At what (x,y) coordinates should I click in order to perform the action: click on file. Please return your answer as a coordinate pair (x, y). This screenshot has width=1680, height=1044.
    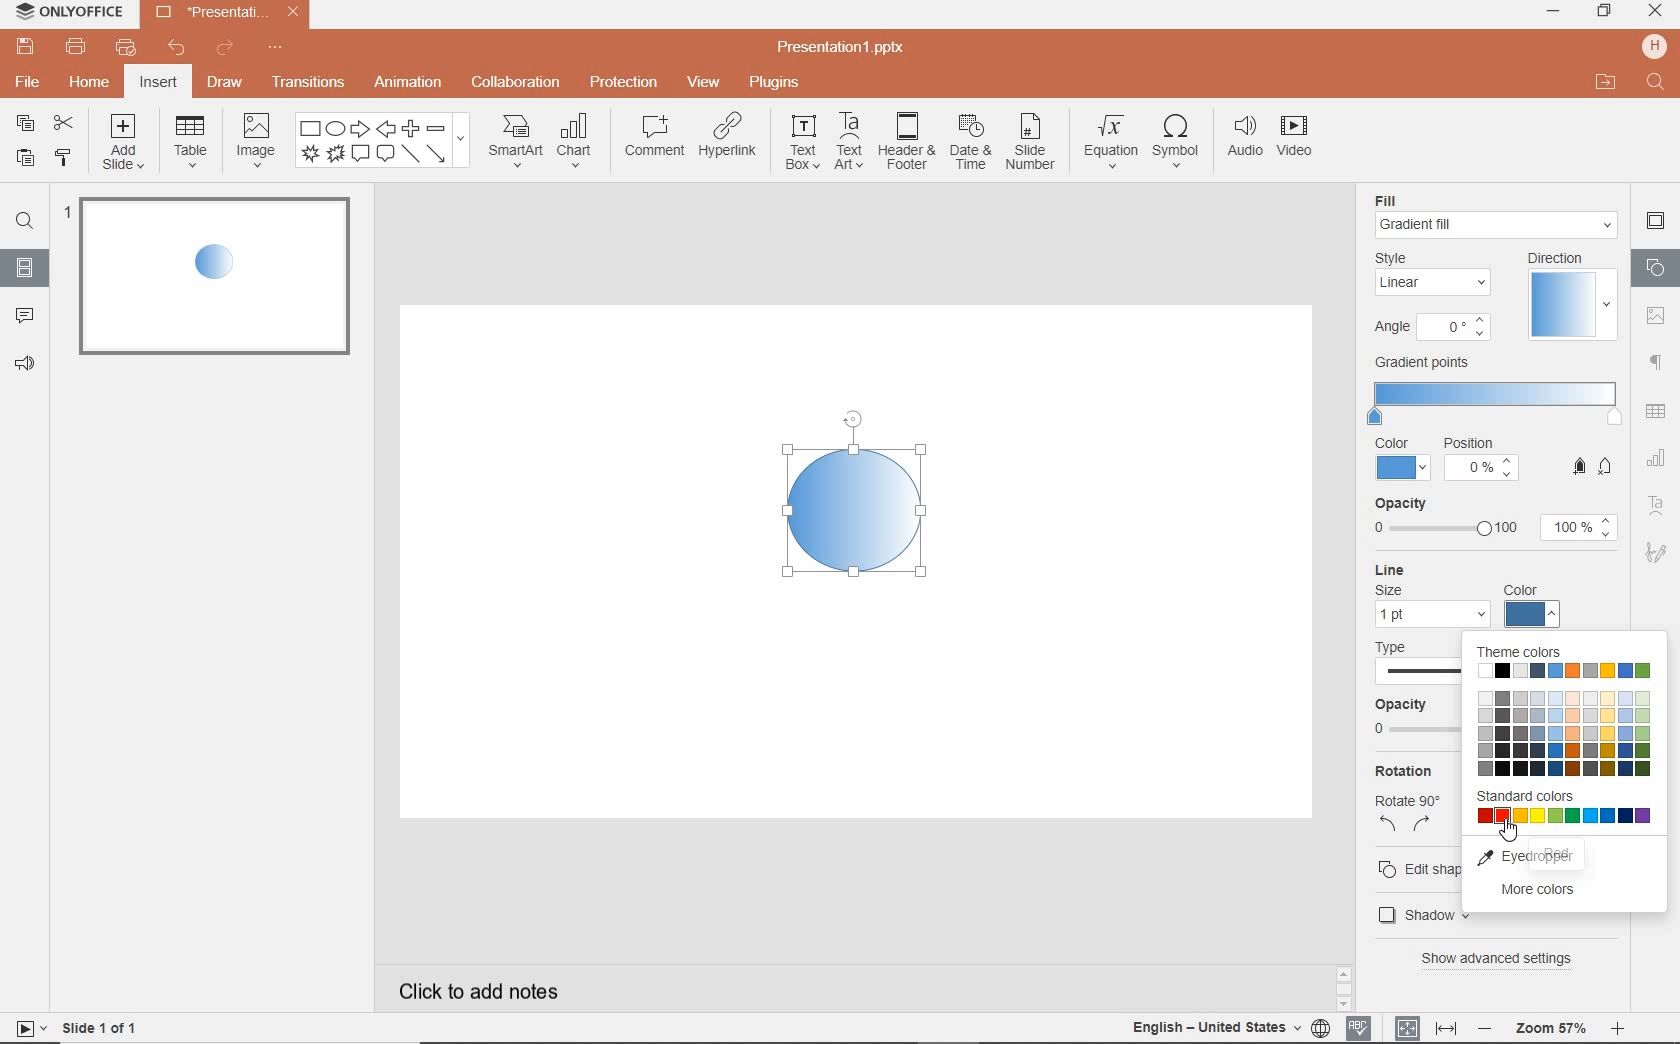
    Looking at the image, I should click on (26, 81).